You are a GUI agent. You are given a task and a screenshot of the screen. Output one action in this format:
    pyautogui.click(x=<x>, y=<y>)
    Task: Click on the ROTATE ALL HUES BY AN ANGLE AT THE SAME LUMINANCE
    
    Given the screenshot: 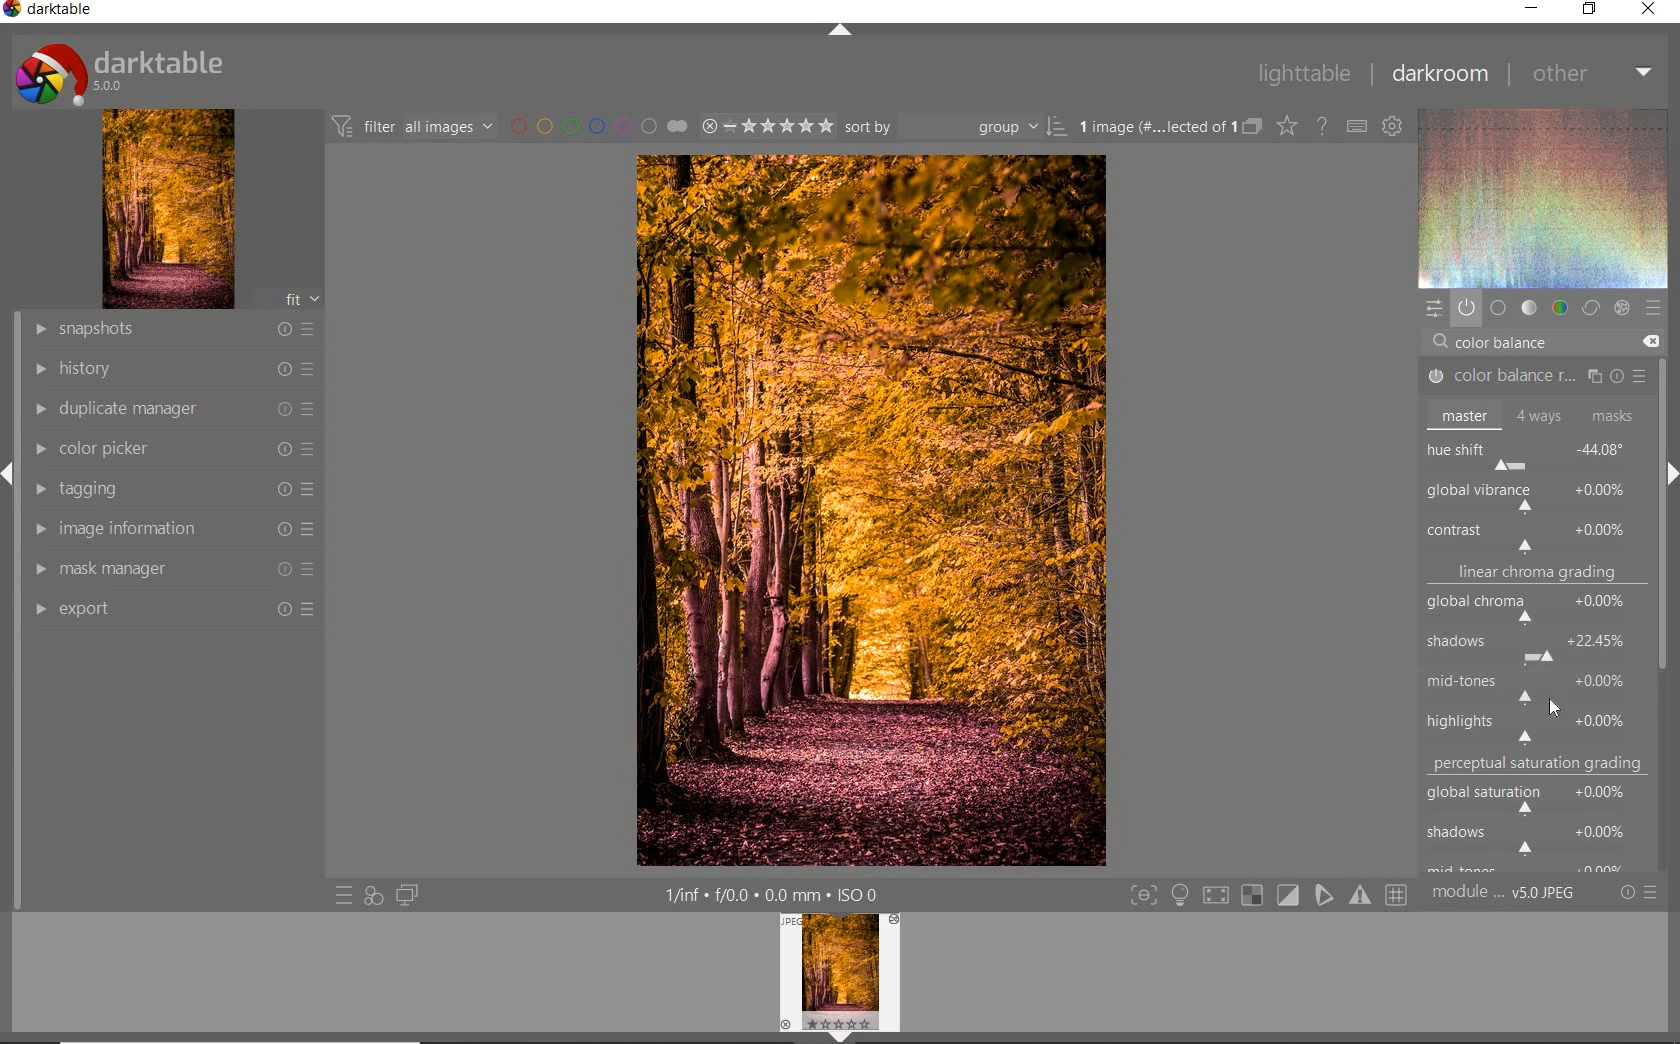 What is the action you would take?
    pyautogui.click(x=1506, y=494)
    